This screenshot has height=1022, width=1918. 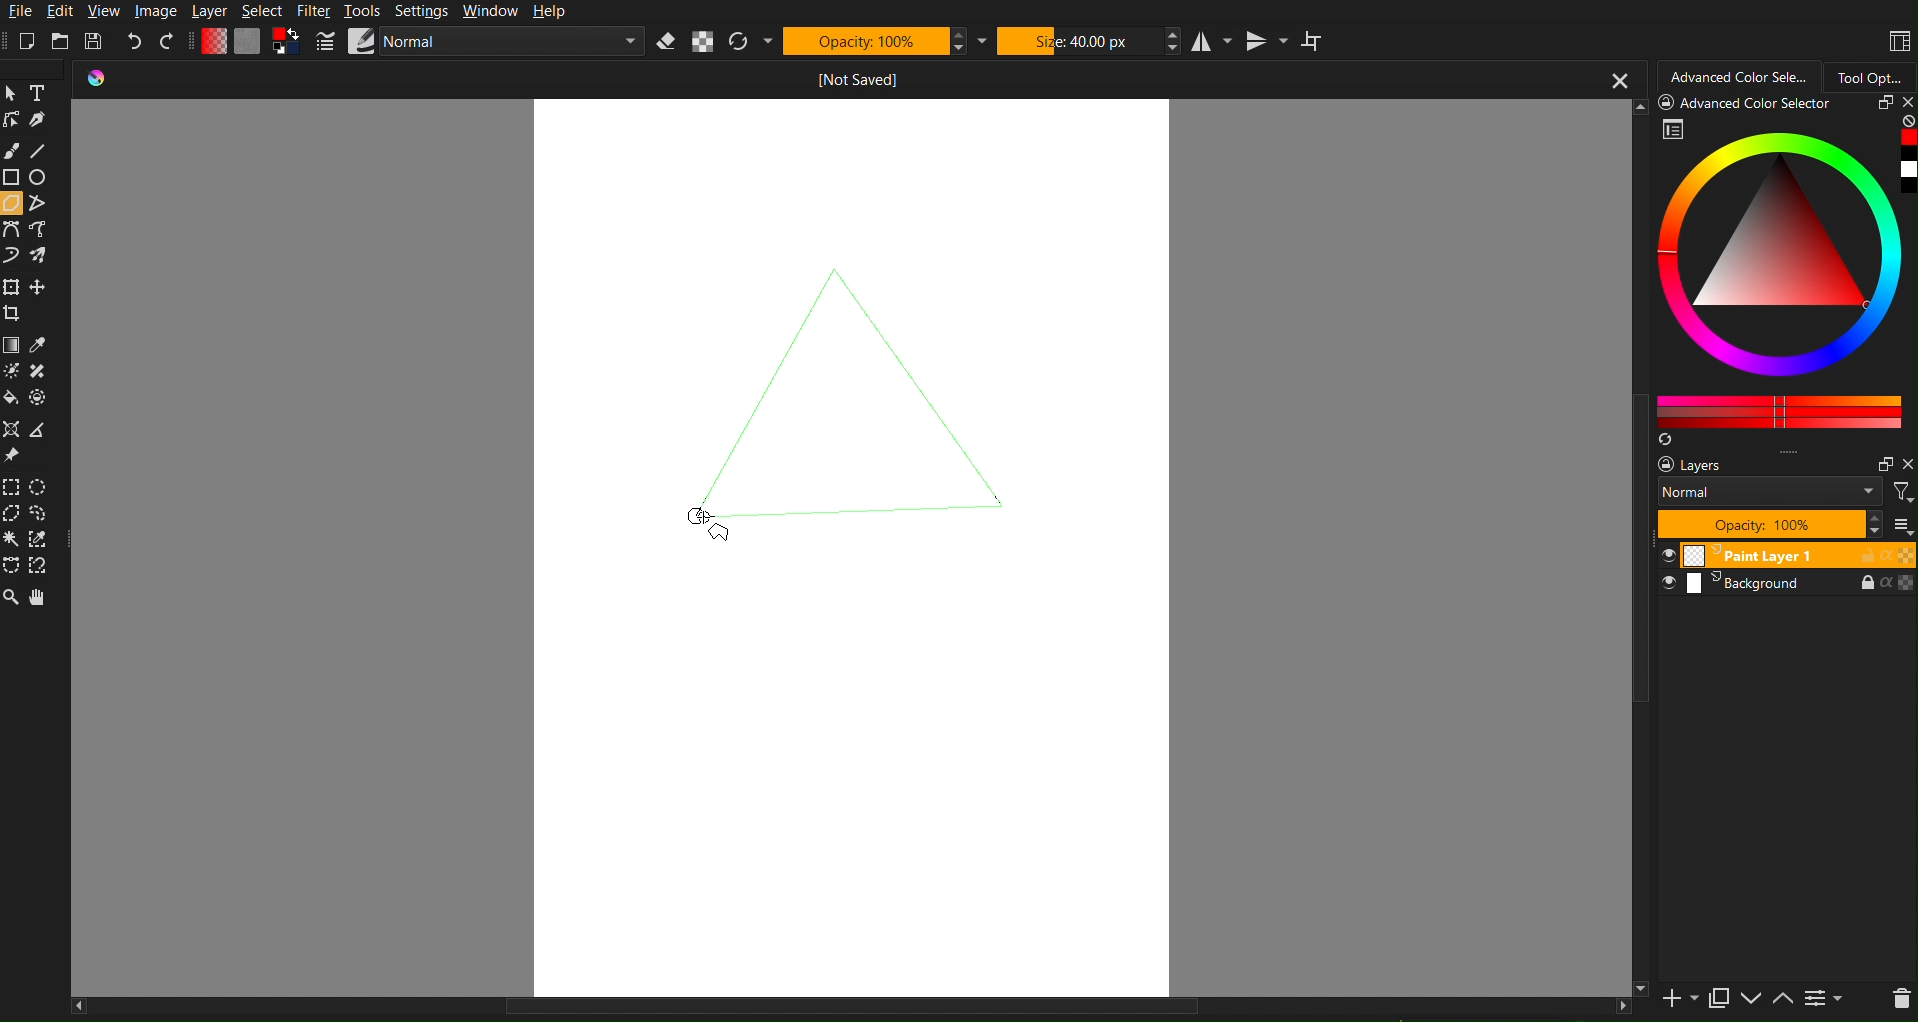 What do you see at coordinates (12, 257) in the screenshot?
I see `dynamic brush tool` at bounding box center [12, 257].